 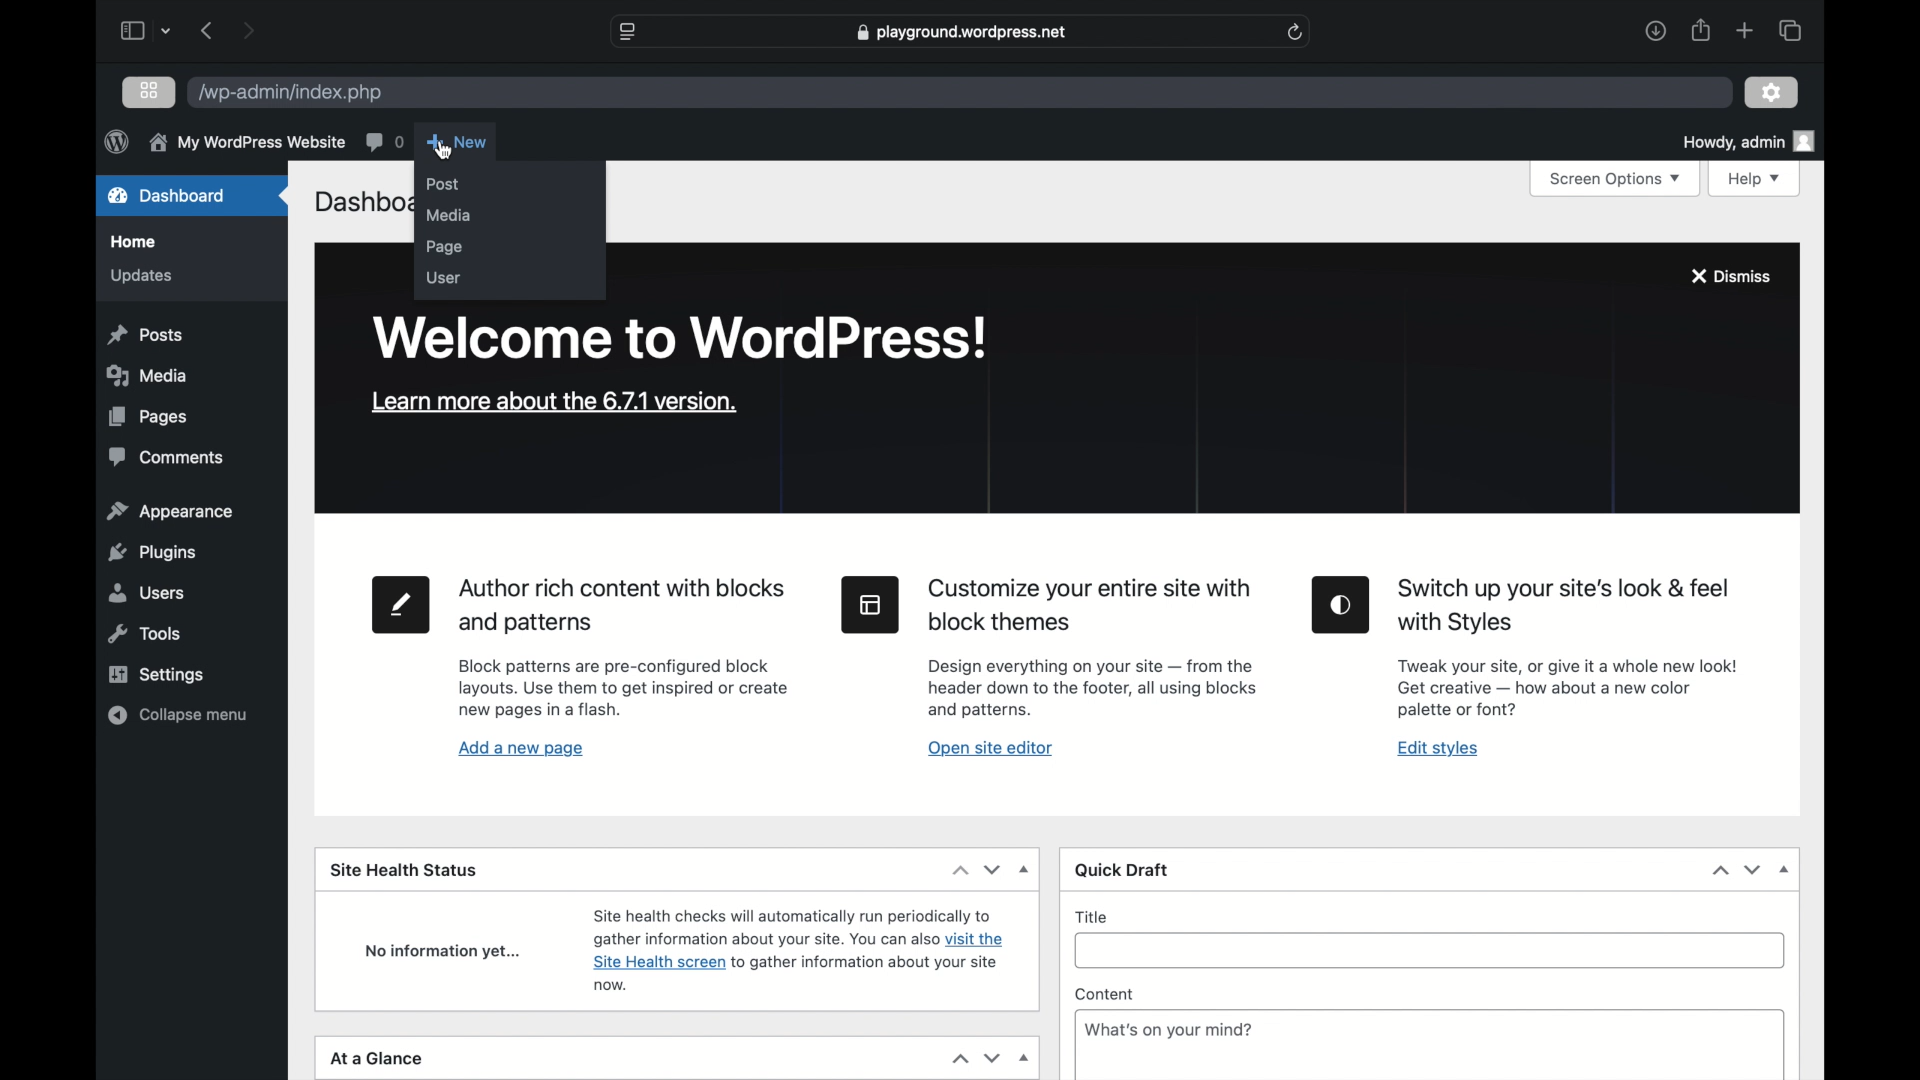 I want to click on my wordpress website, so click(x=246, y=144).